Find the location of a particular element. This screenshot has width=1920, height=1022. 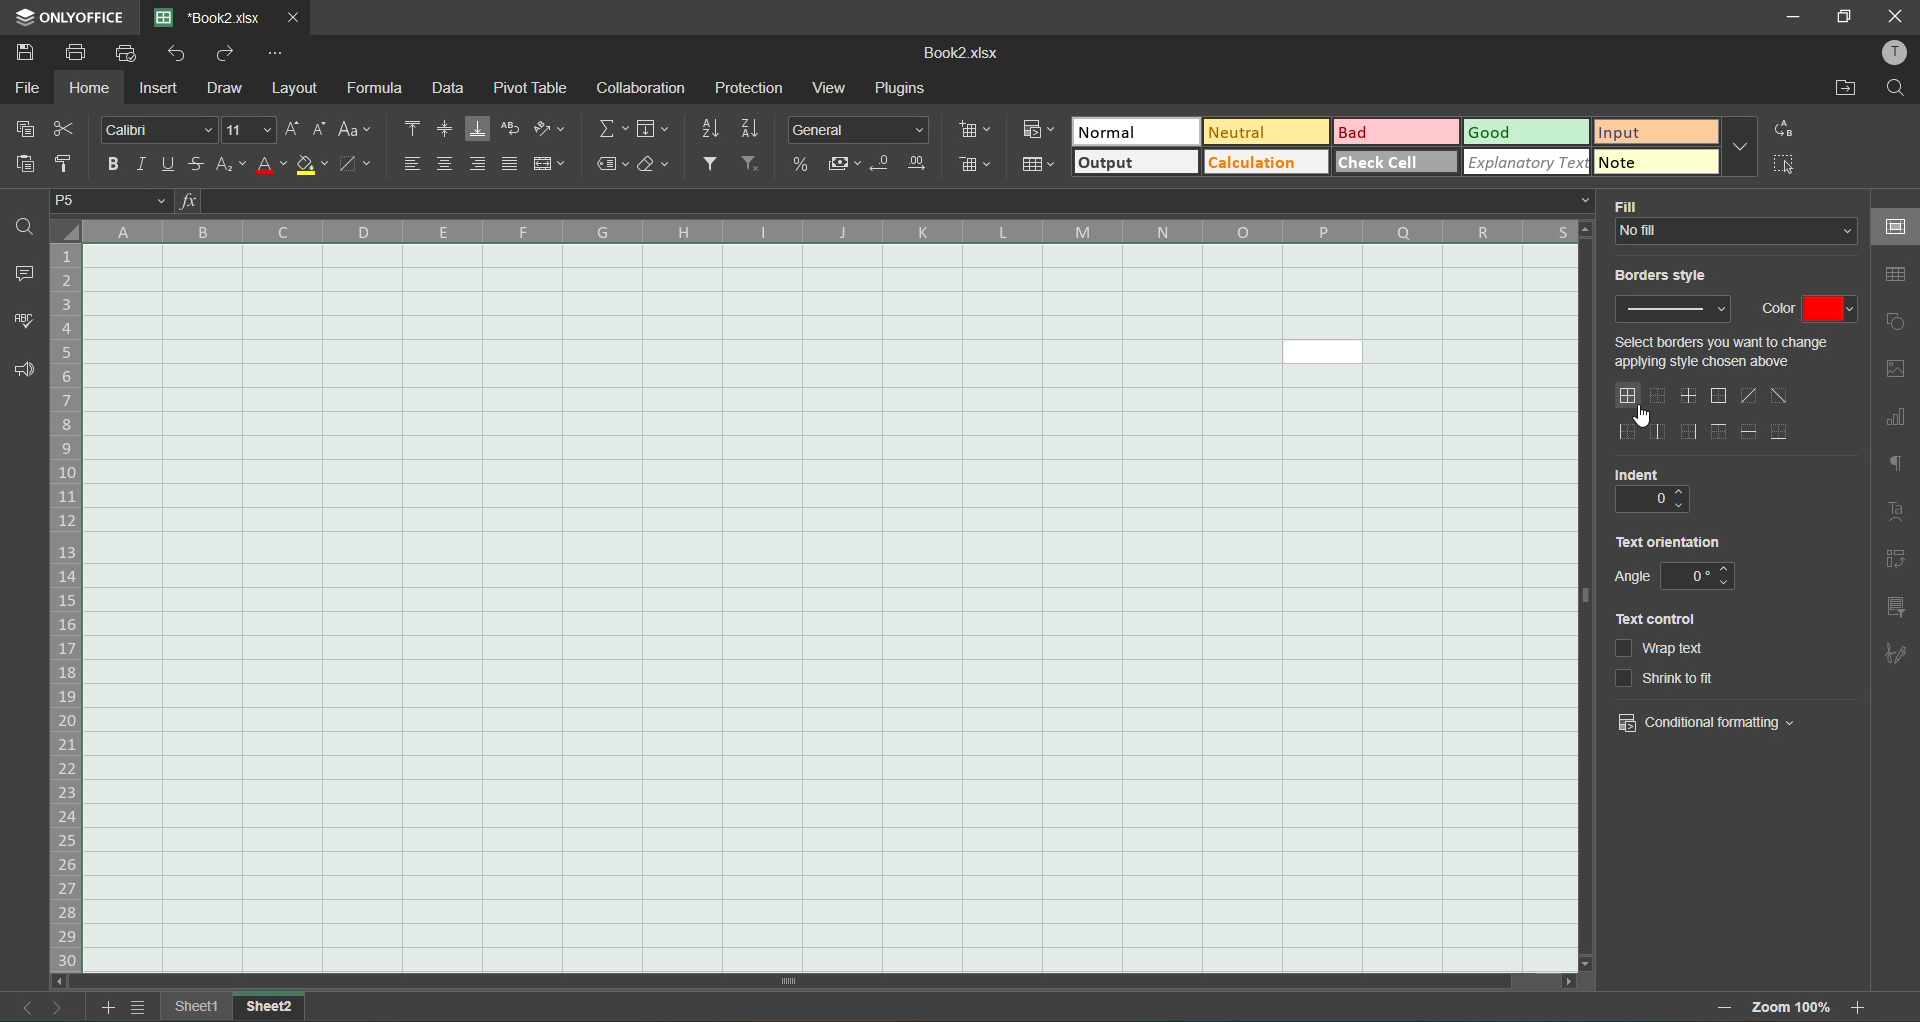

clear filter is located at coordinates (754, 168).